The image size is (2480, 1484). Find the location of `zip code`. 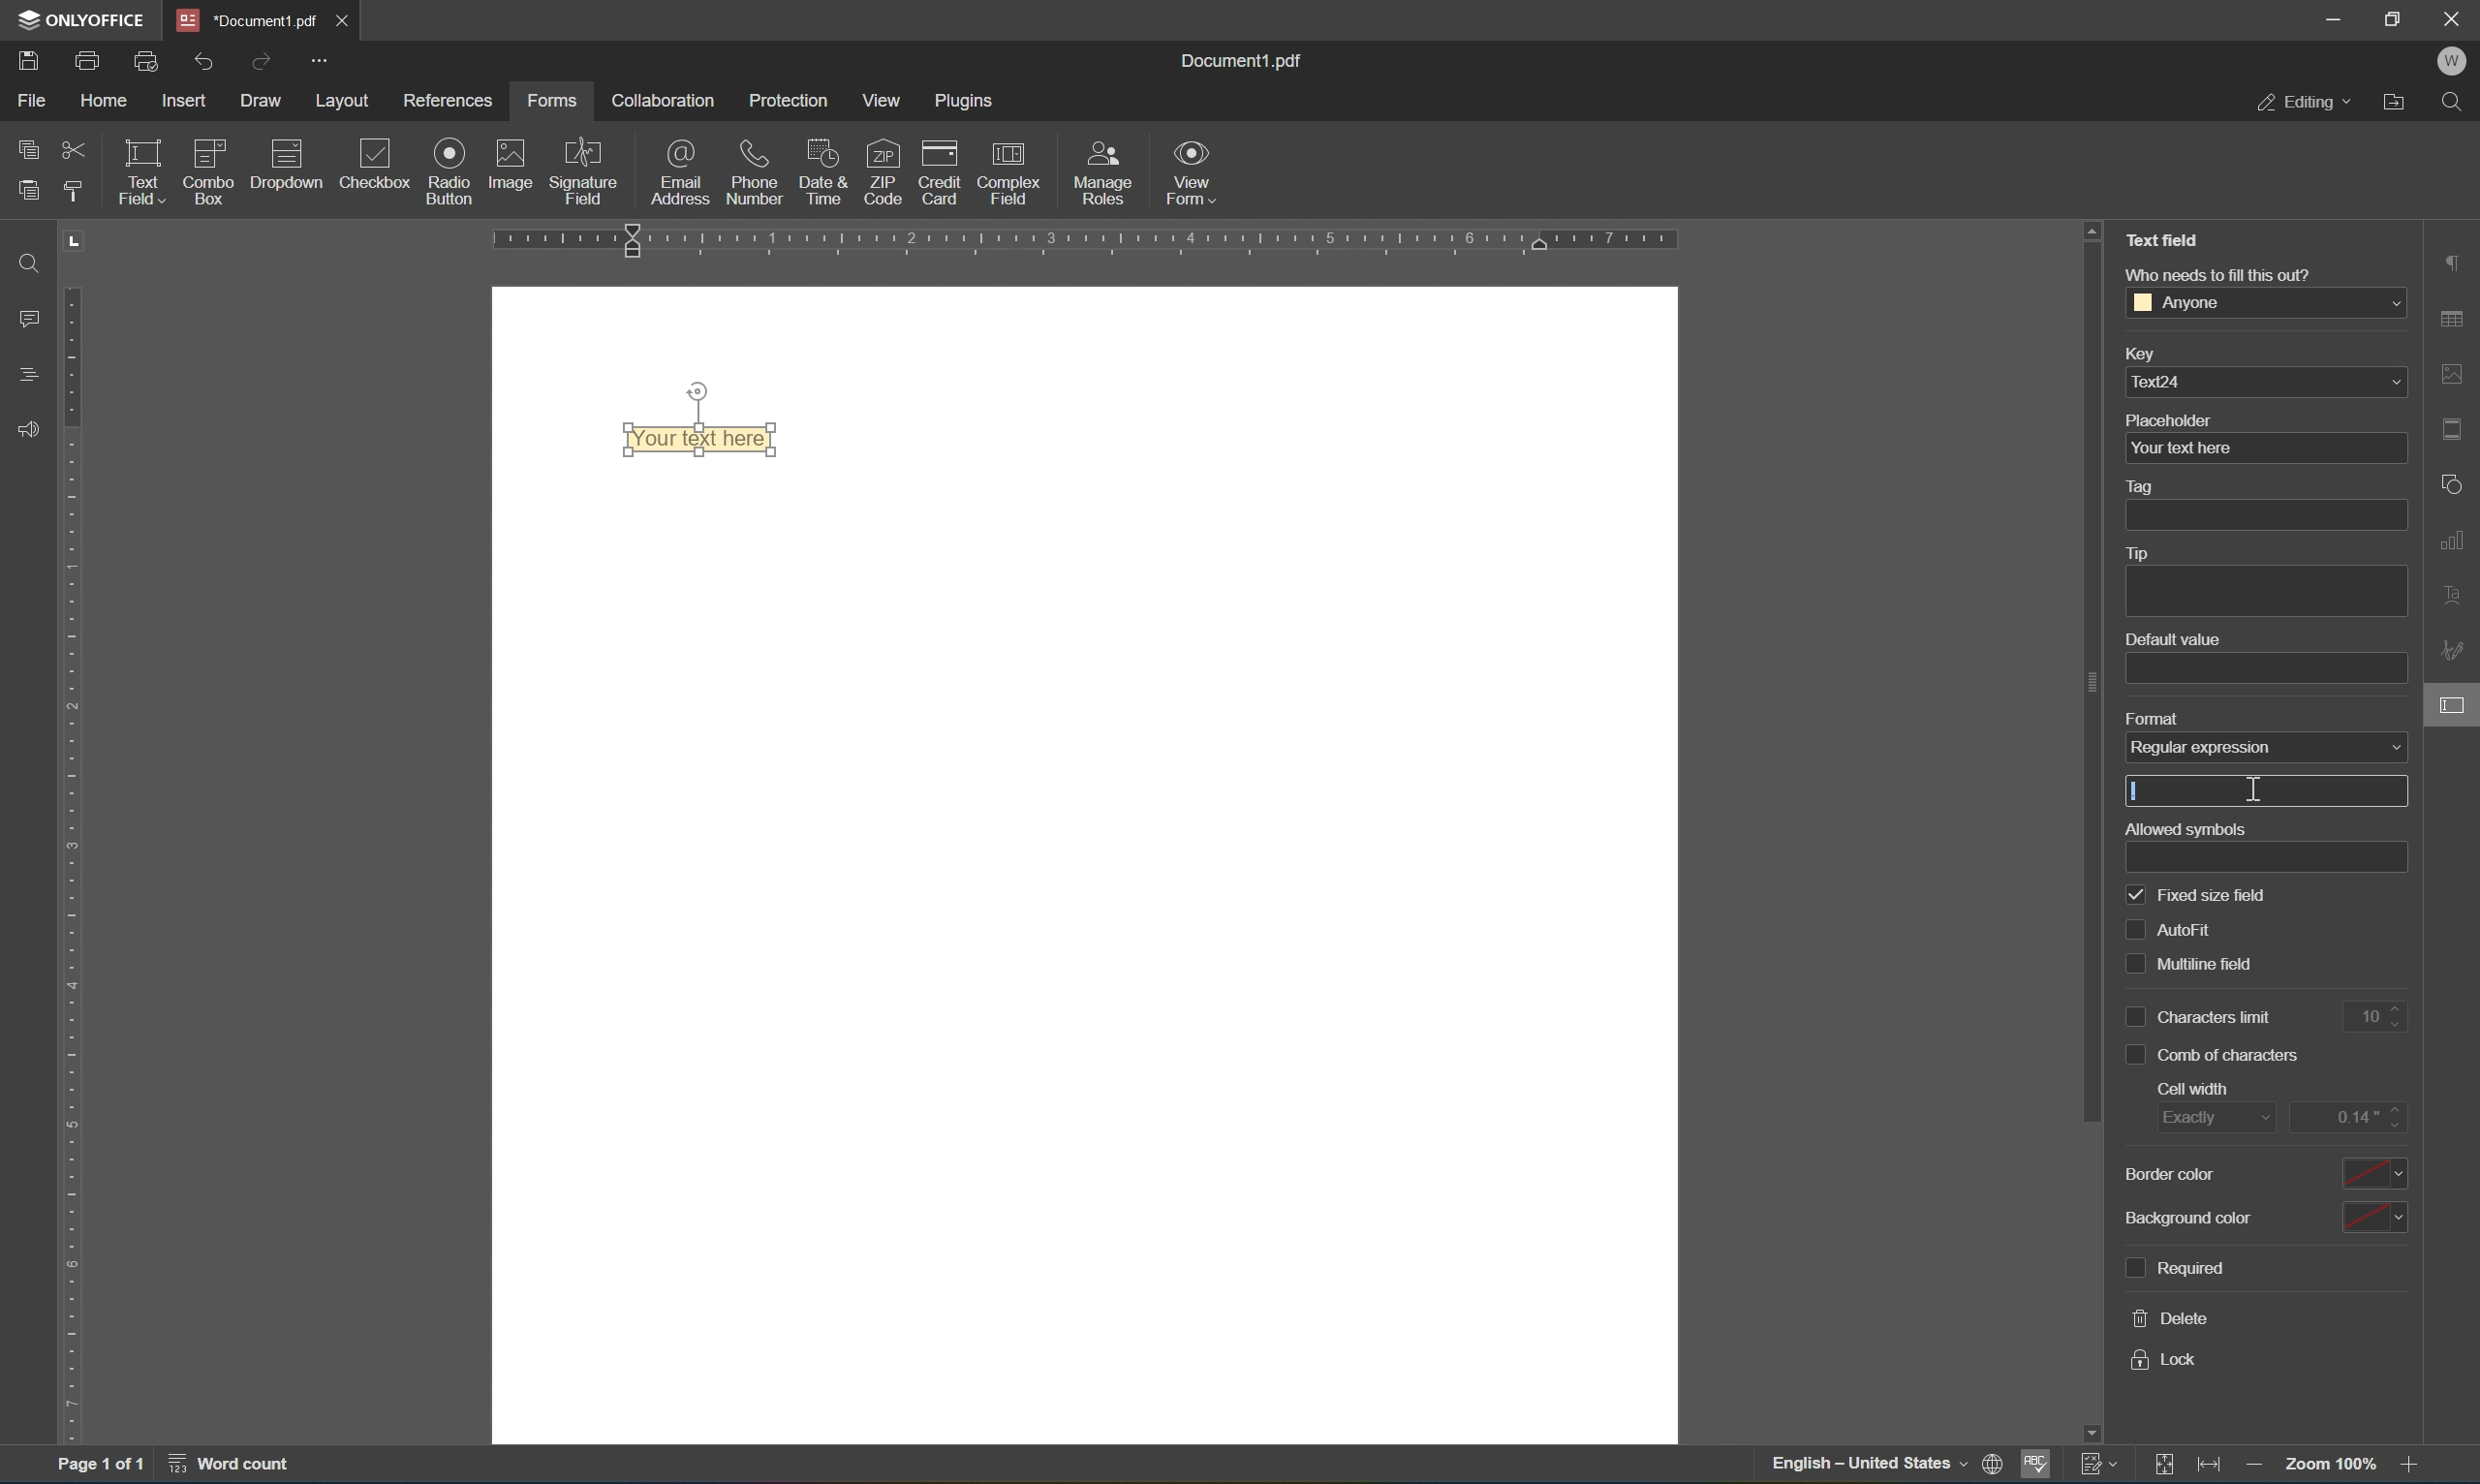

zip code is located at coordinates (883, 171).